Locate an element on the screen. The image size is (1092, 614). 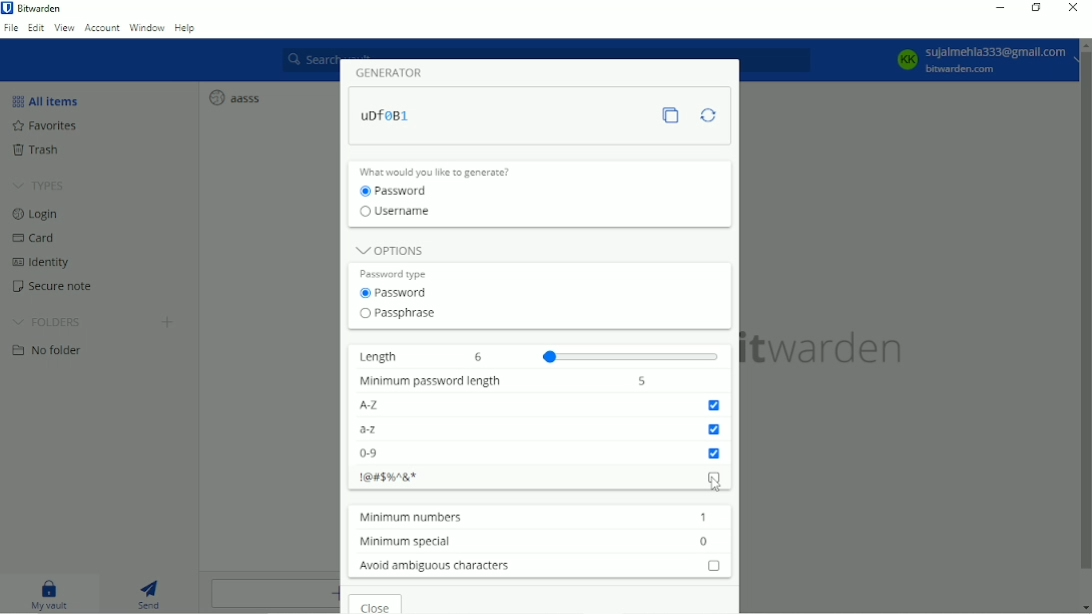
Username radio button is located at coordinates (398, 212).